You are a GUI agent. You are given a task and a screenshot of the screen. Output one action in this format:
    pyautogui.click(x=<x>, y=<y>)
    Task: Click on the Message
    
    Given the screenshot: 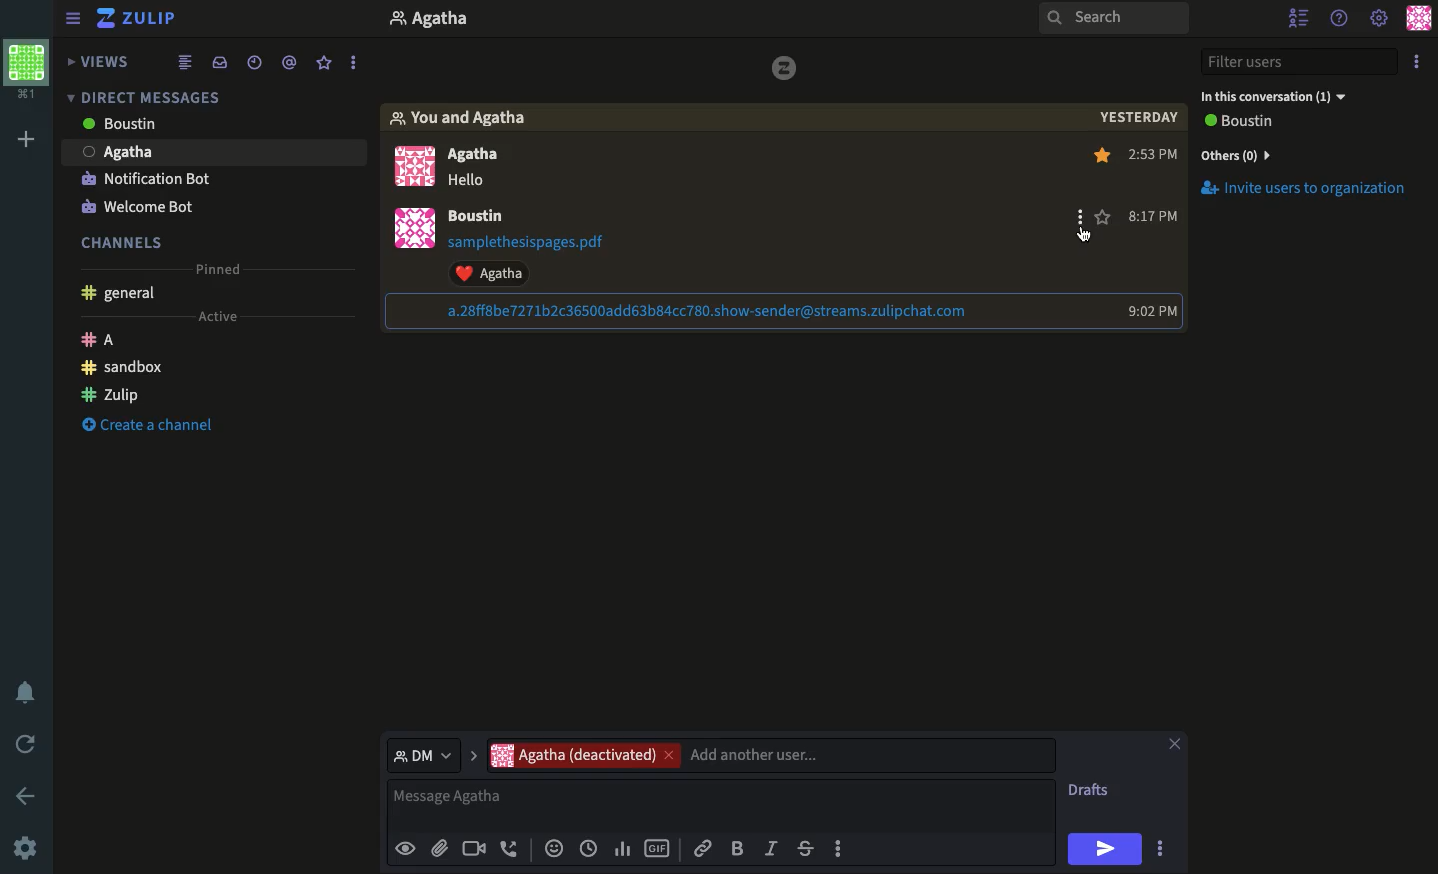 What is the action you would take?
    pyautogui.click(x=724, y=805)
    